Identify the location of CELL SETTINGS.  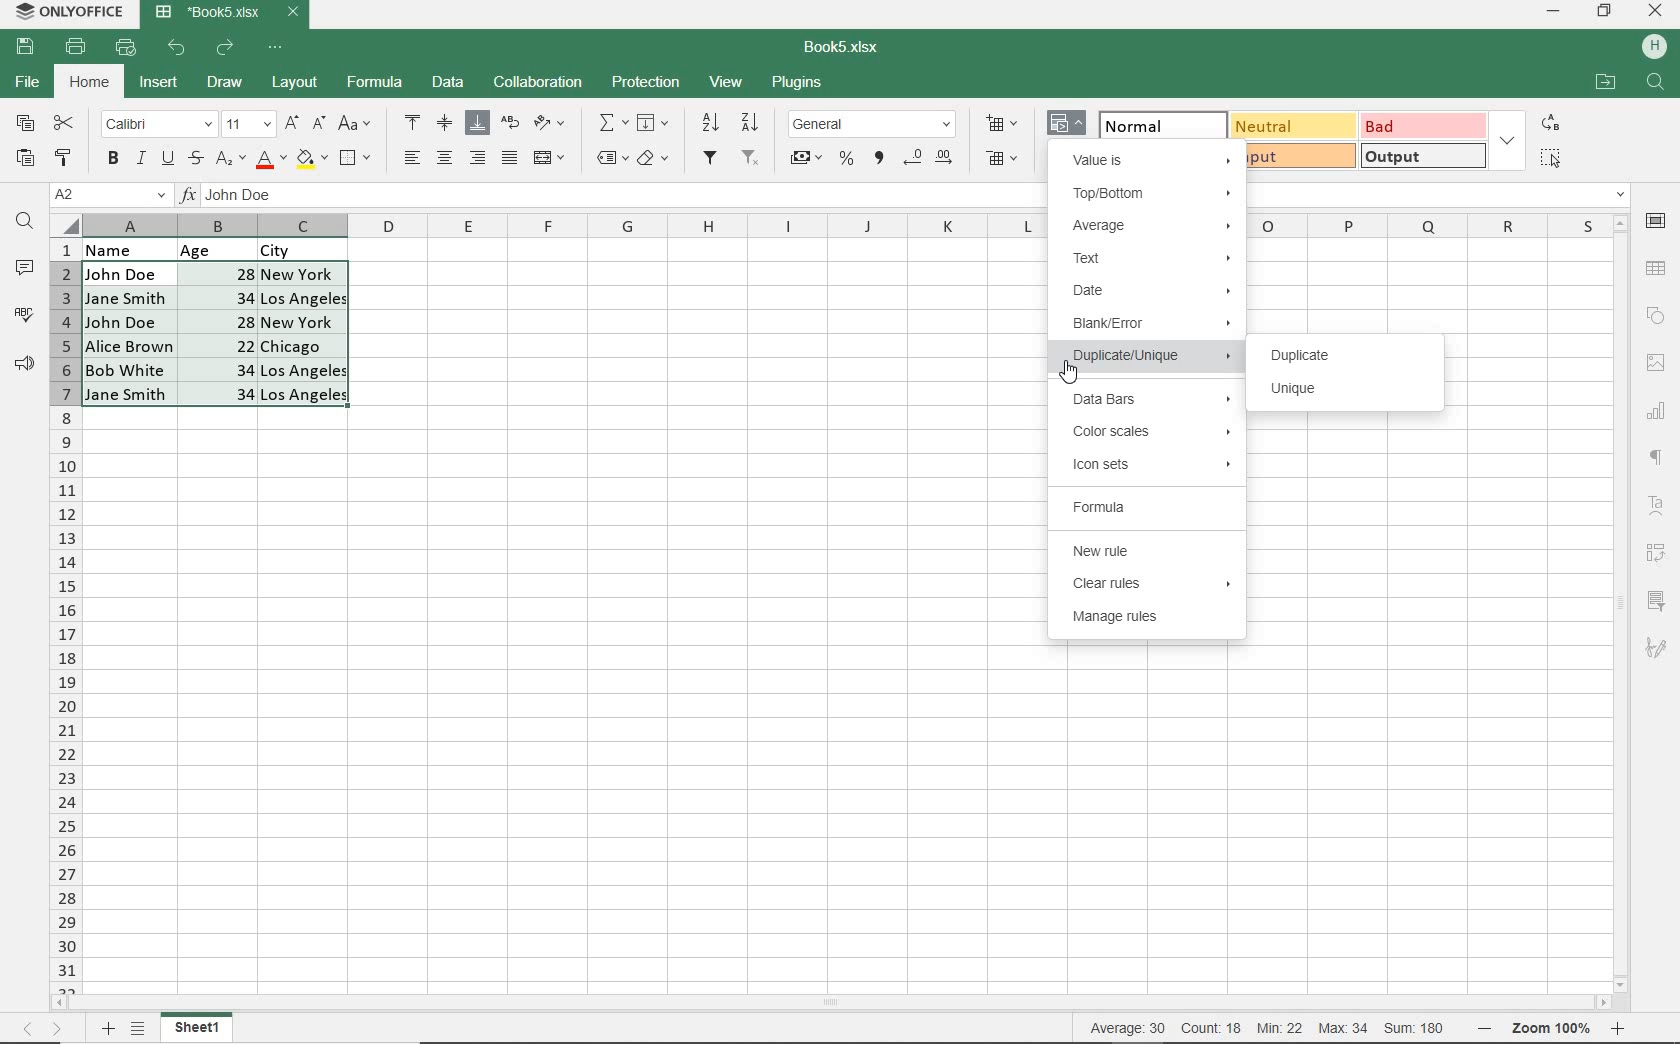
(1657, 220).